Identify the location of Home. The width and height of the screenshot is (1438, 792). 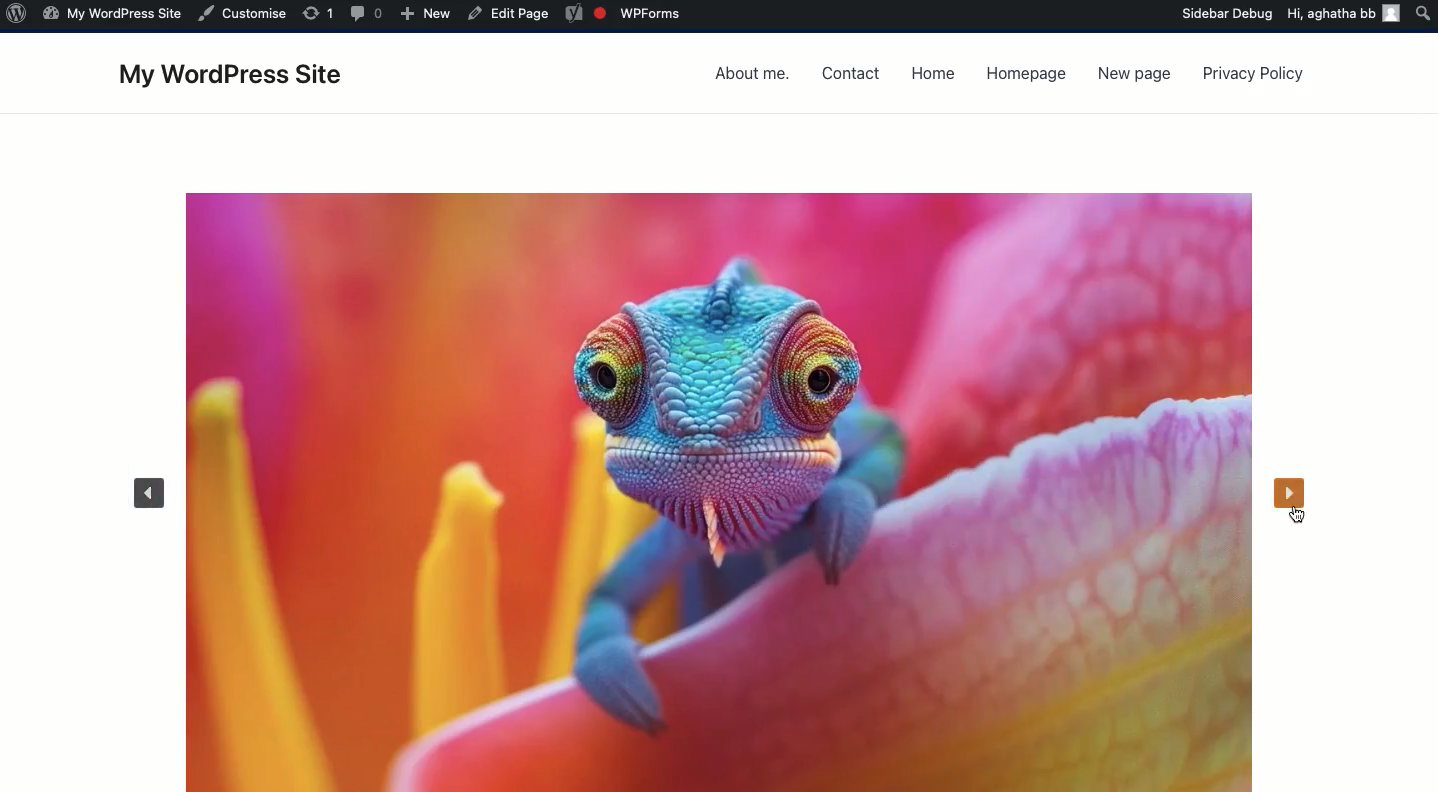
(937, 72).